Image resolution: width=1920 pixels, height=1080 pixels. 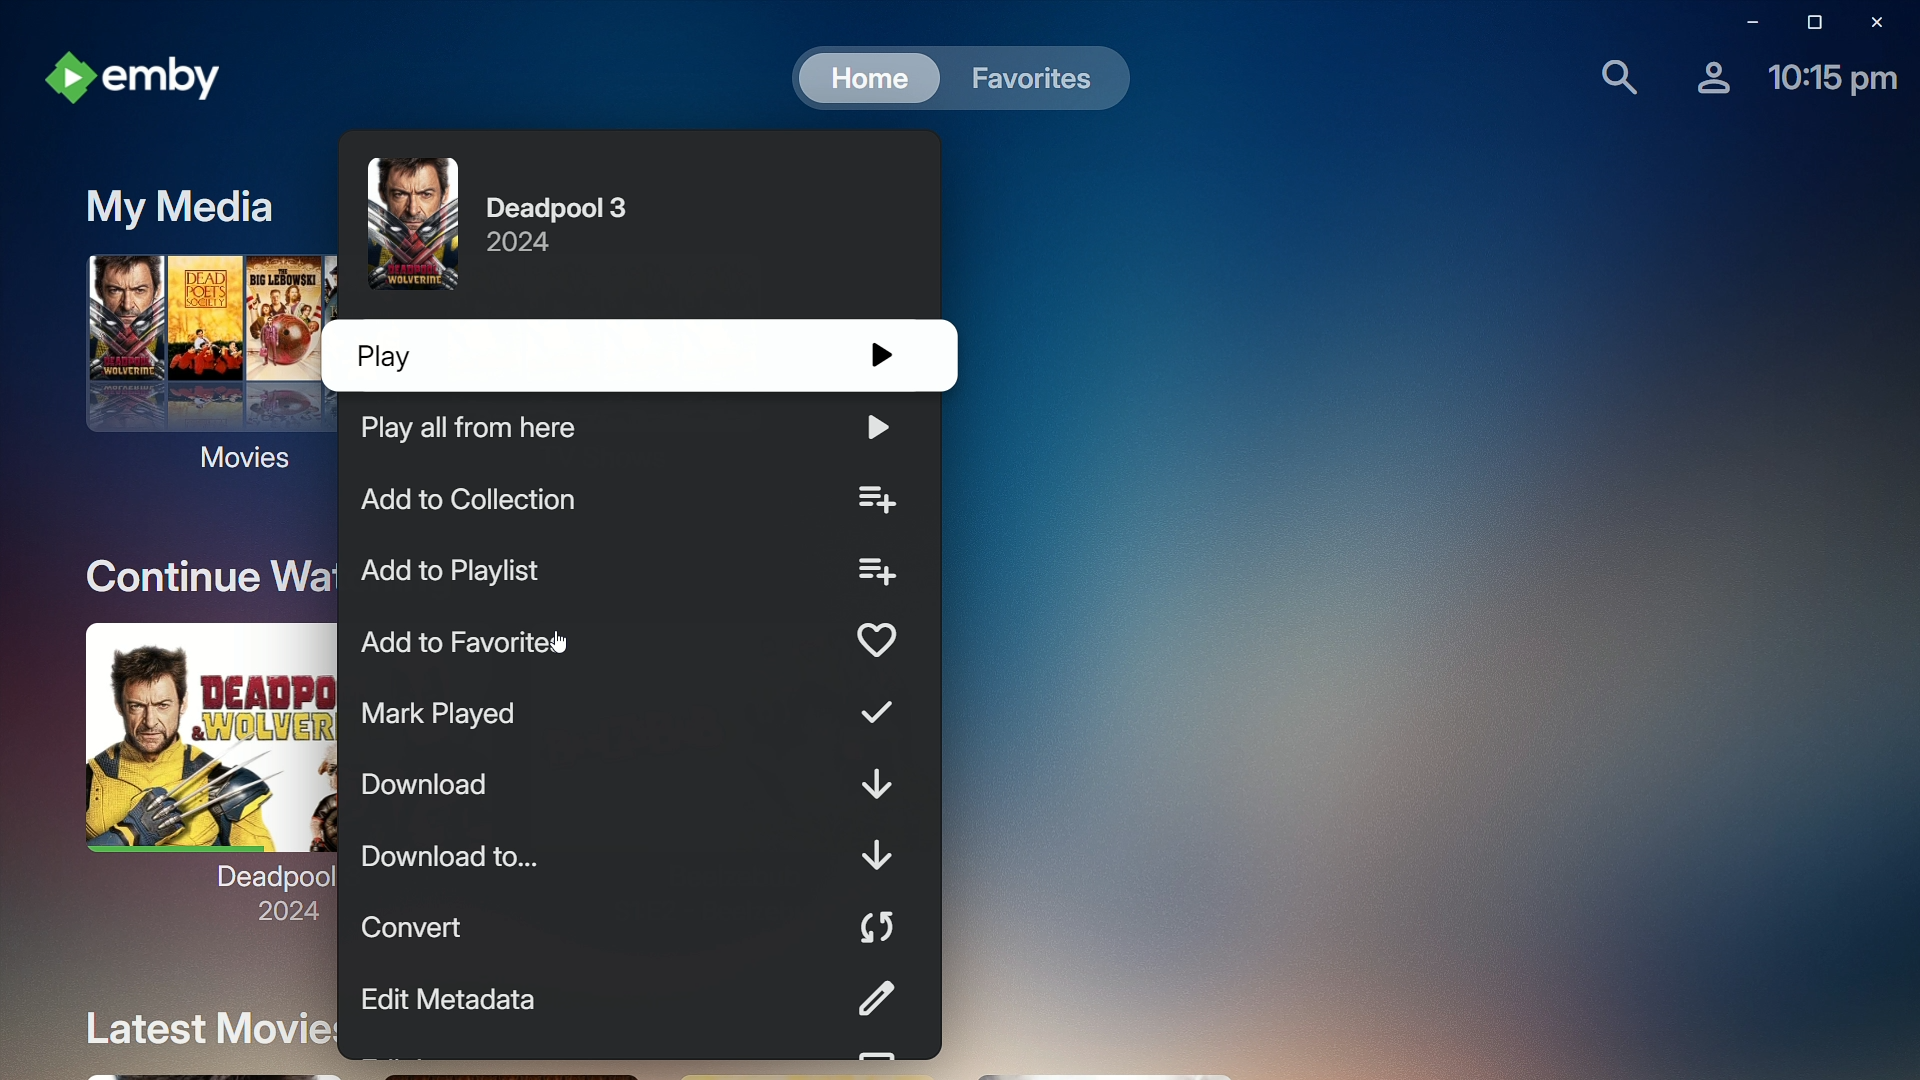 I want to click on Play all from here, so click(x=627, y=429).